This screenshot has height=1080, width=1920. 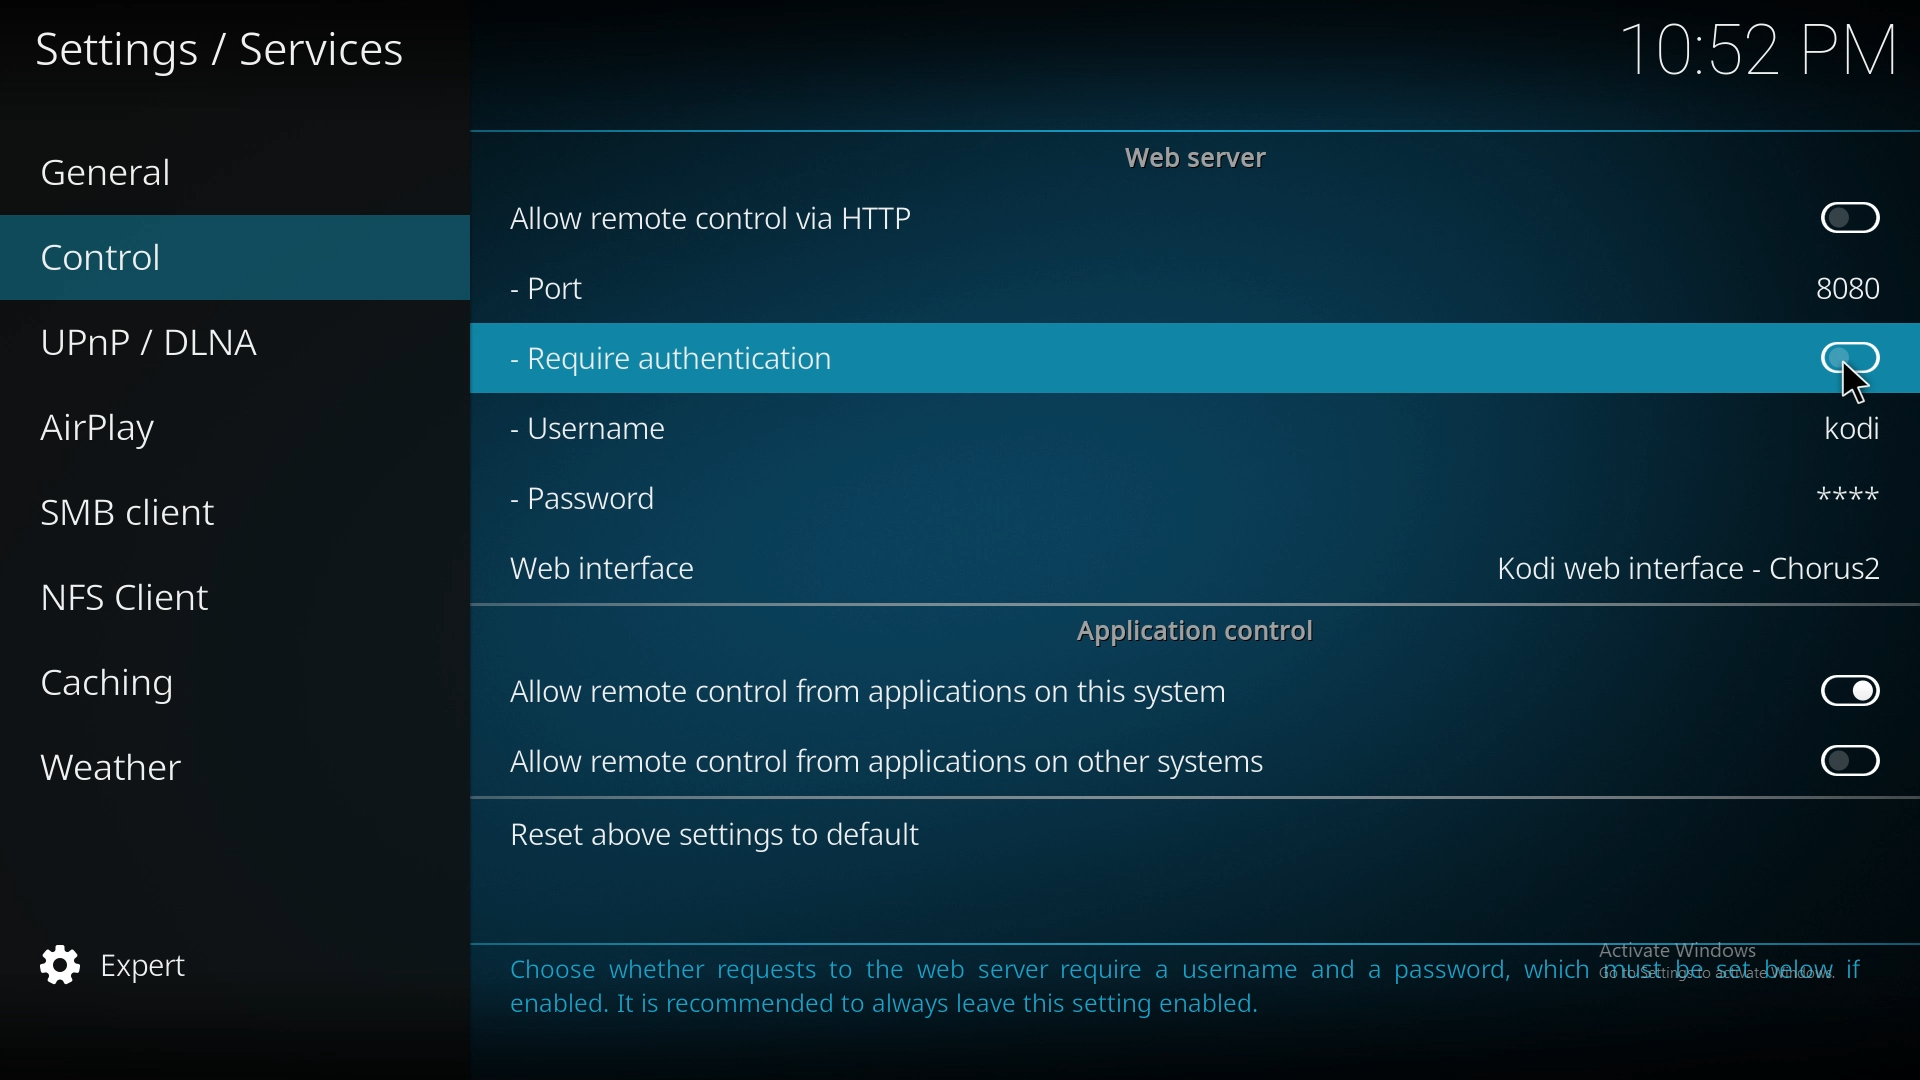 What do you see at coordinates (1693, 569) in the screenshot?
I see `web interface` at bounding box center [1693, 569].